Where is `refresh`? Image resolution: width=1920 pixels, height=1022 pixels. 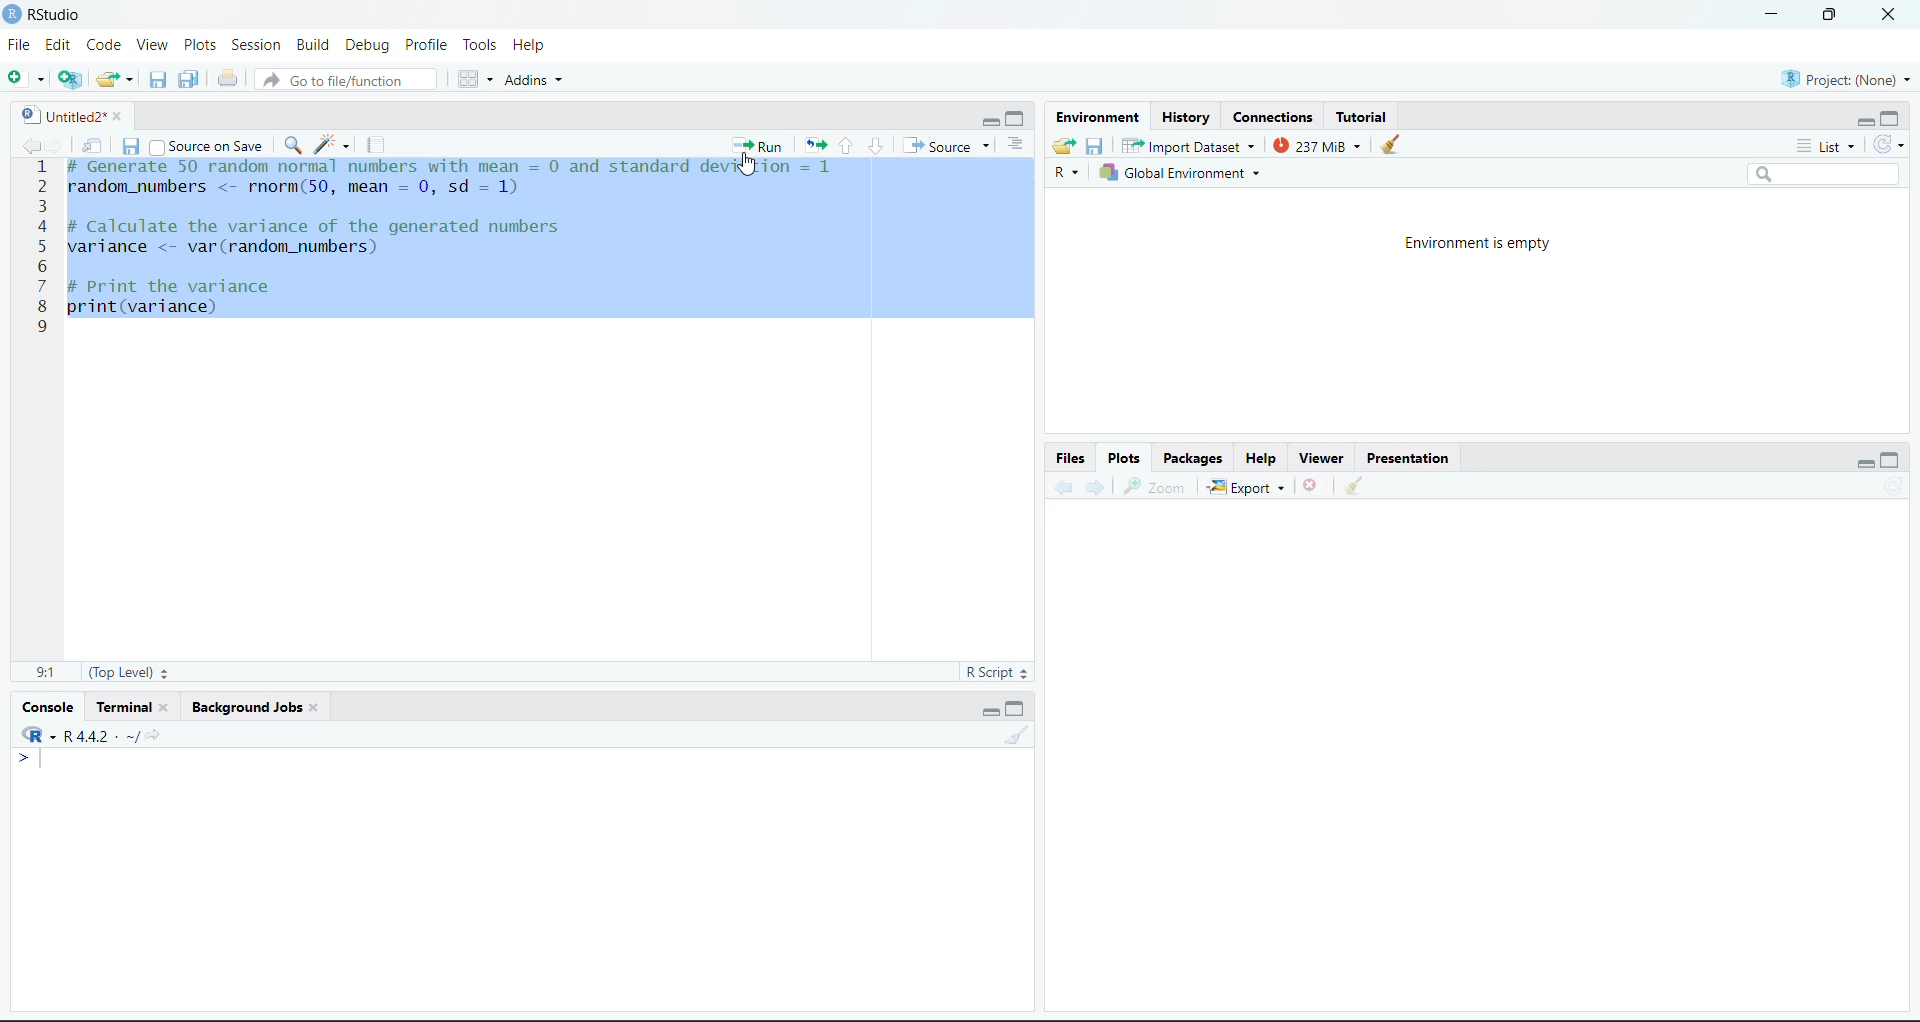 refresh is located at coordinates (1888, 145).